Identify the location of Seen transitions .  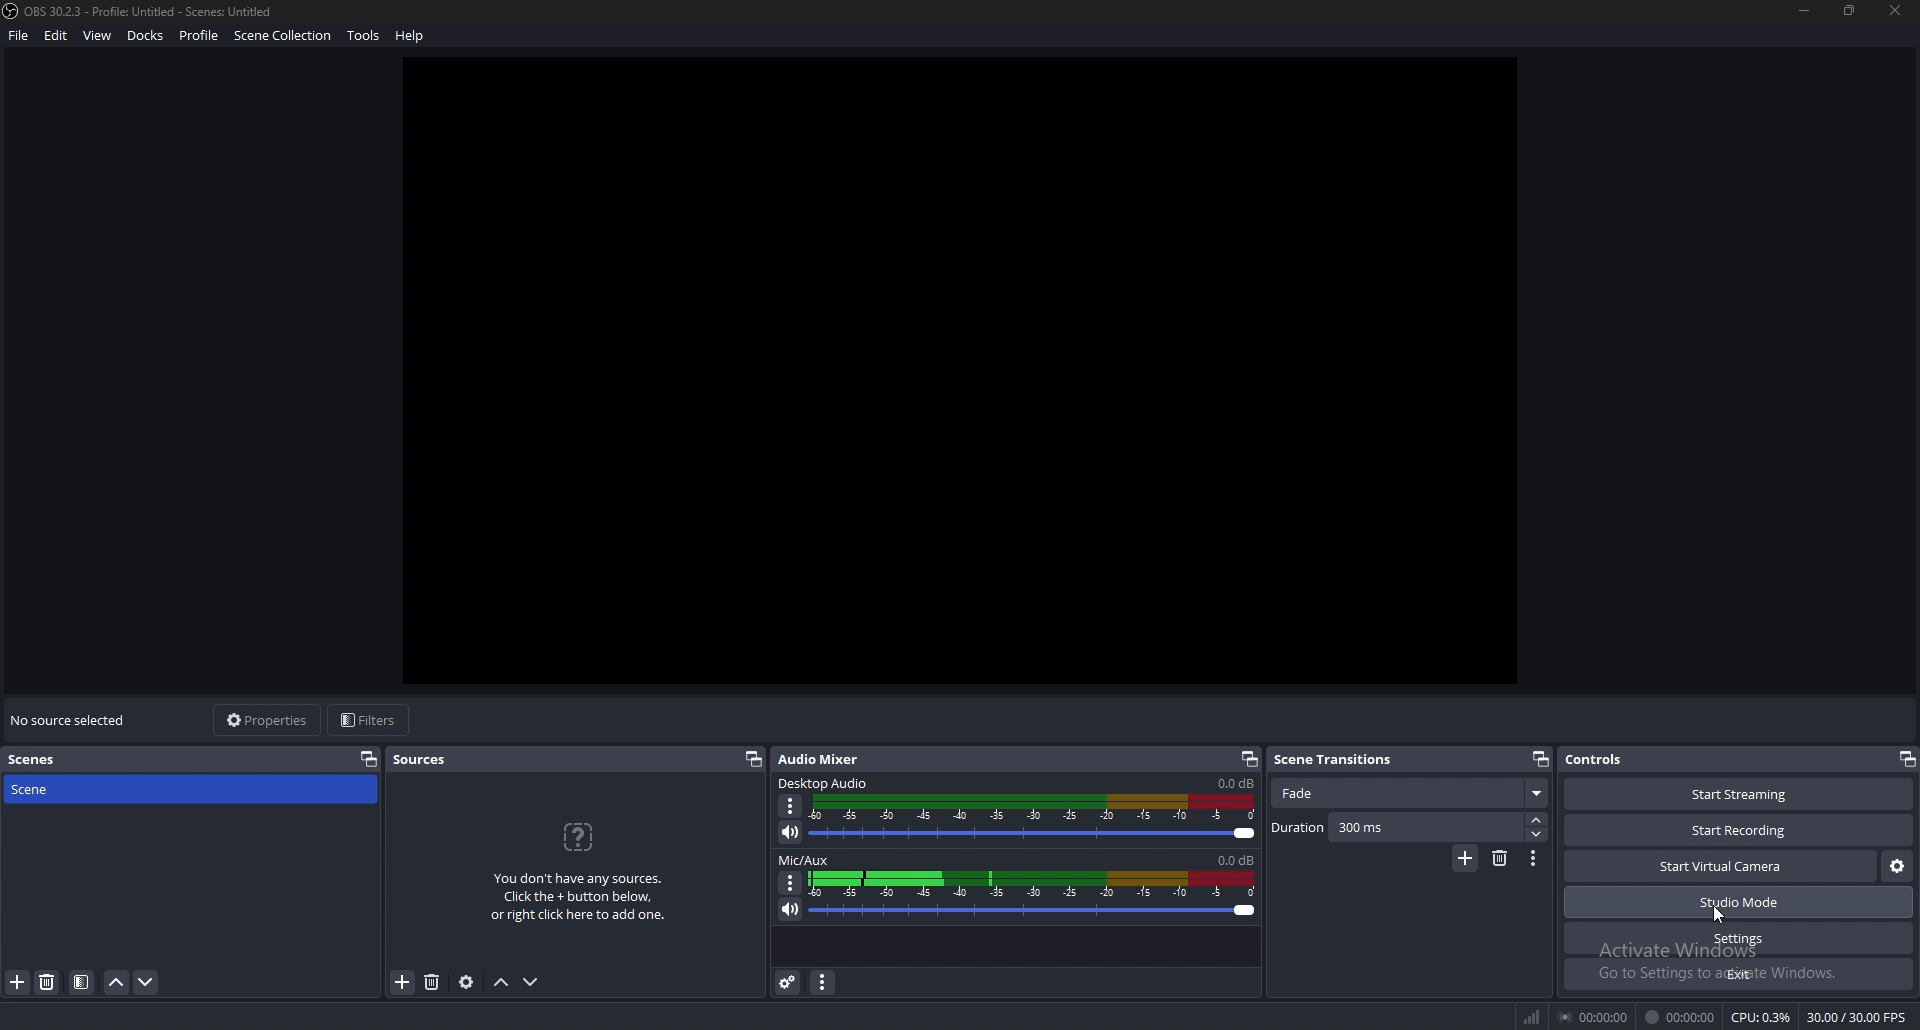
(1339, 758).